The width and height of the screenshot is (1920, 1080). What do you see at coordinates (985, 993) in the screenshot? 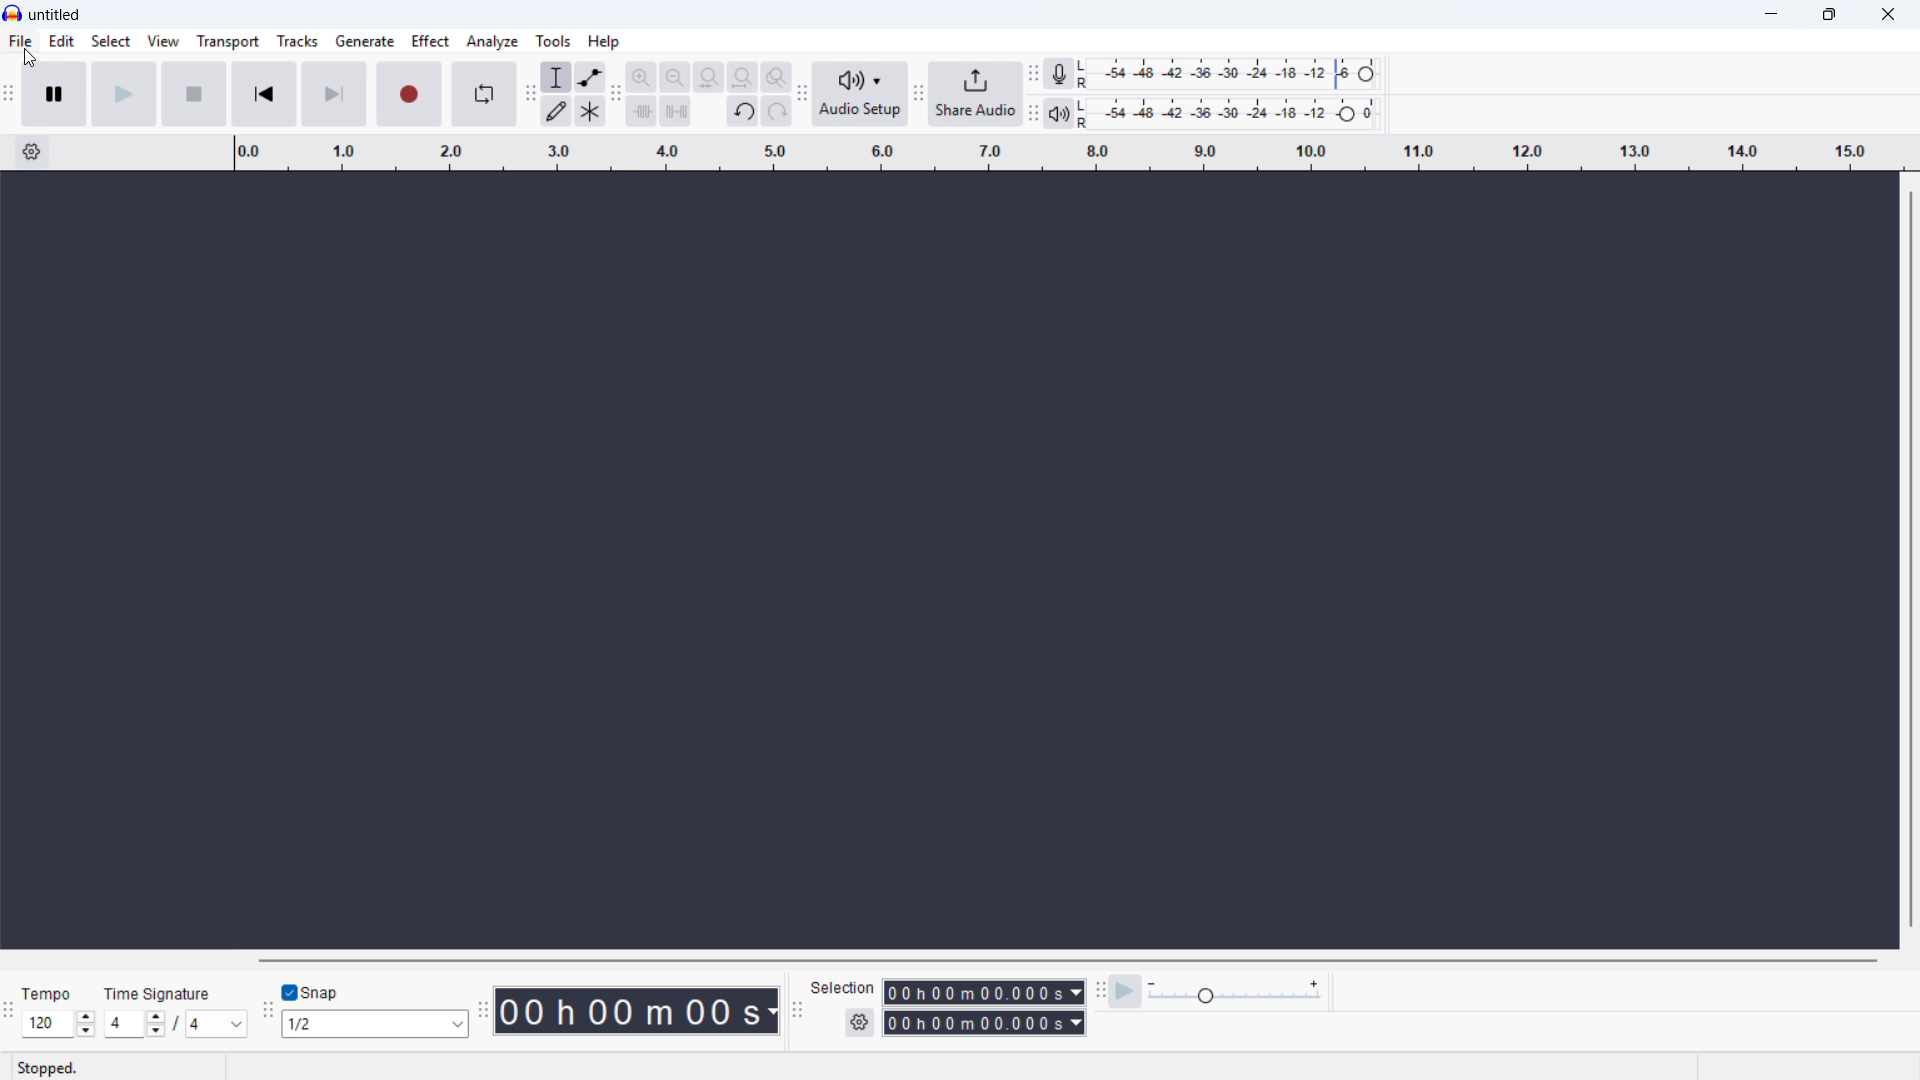
I see `Selection start time ` at bounding box center [985, 993].